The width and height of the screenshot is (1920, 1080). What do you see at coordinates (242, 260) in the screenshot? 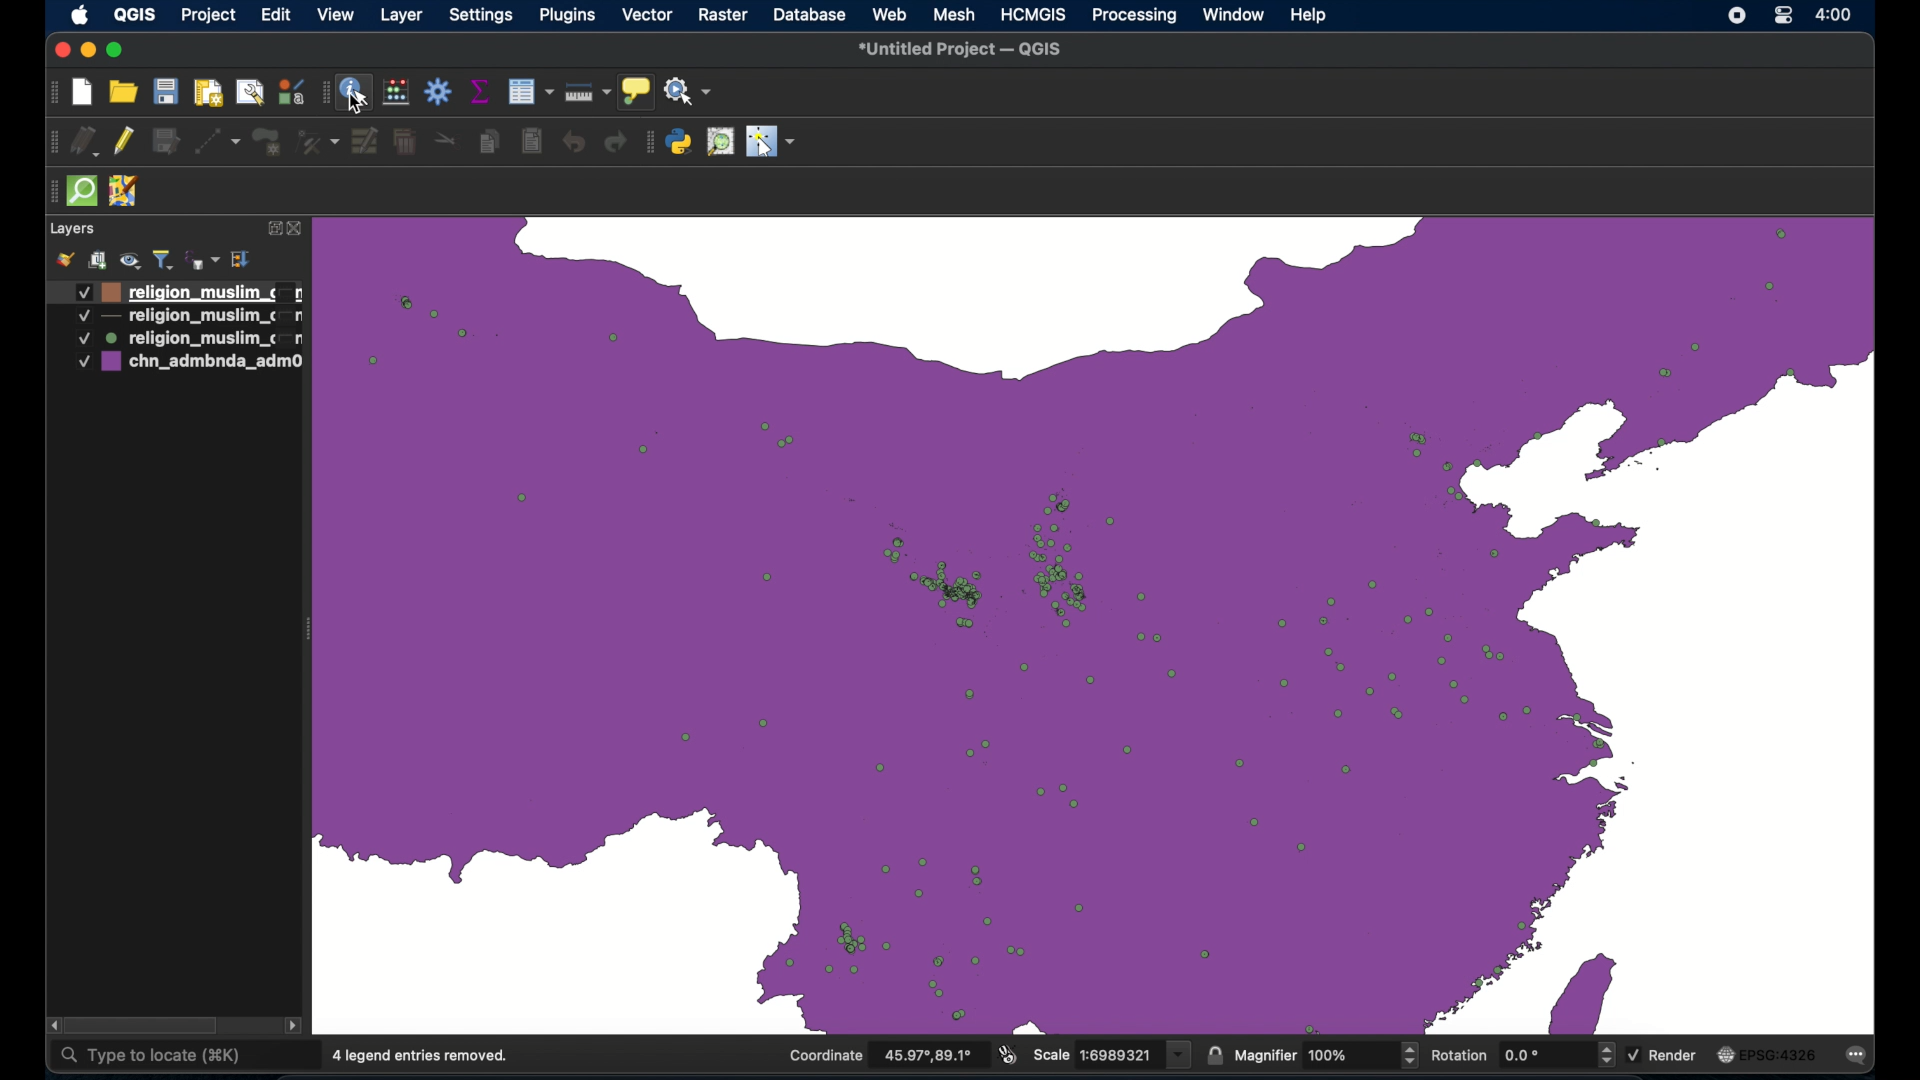
I see `expand all` at bounding box center [242, 260].